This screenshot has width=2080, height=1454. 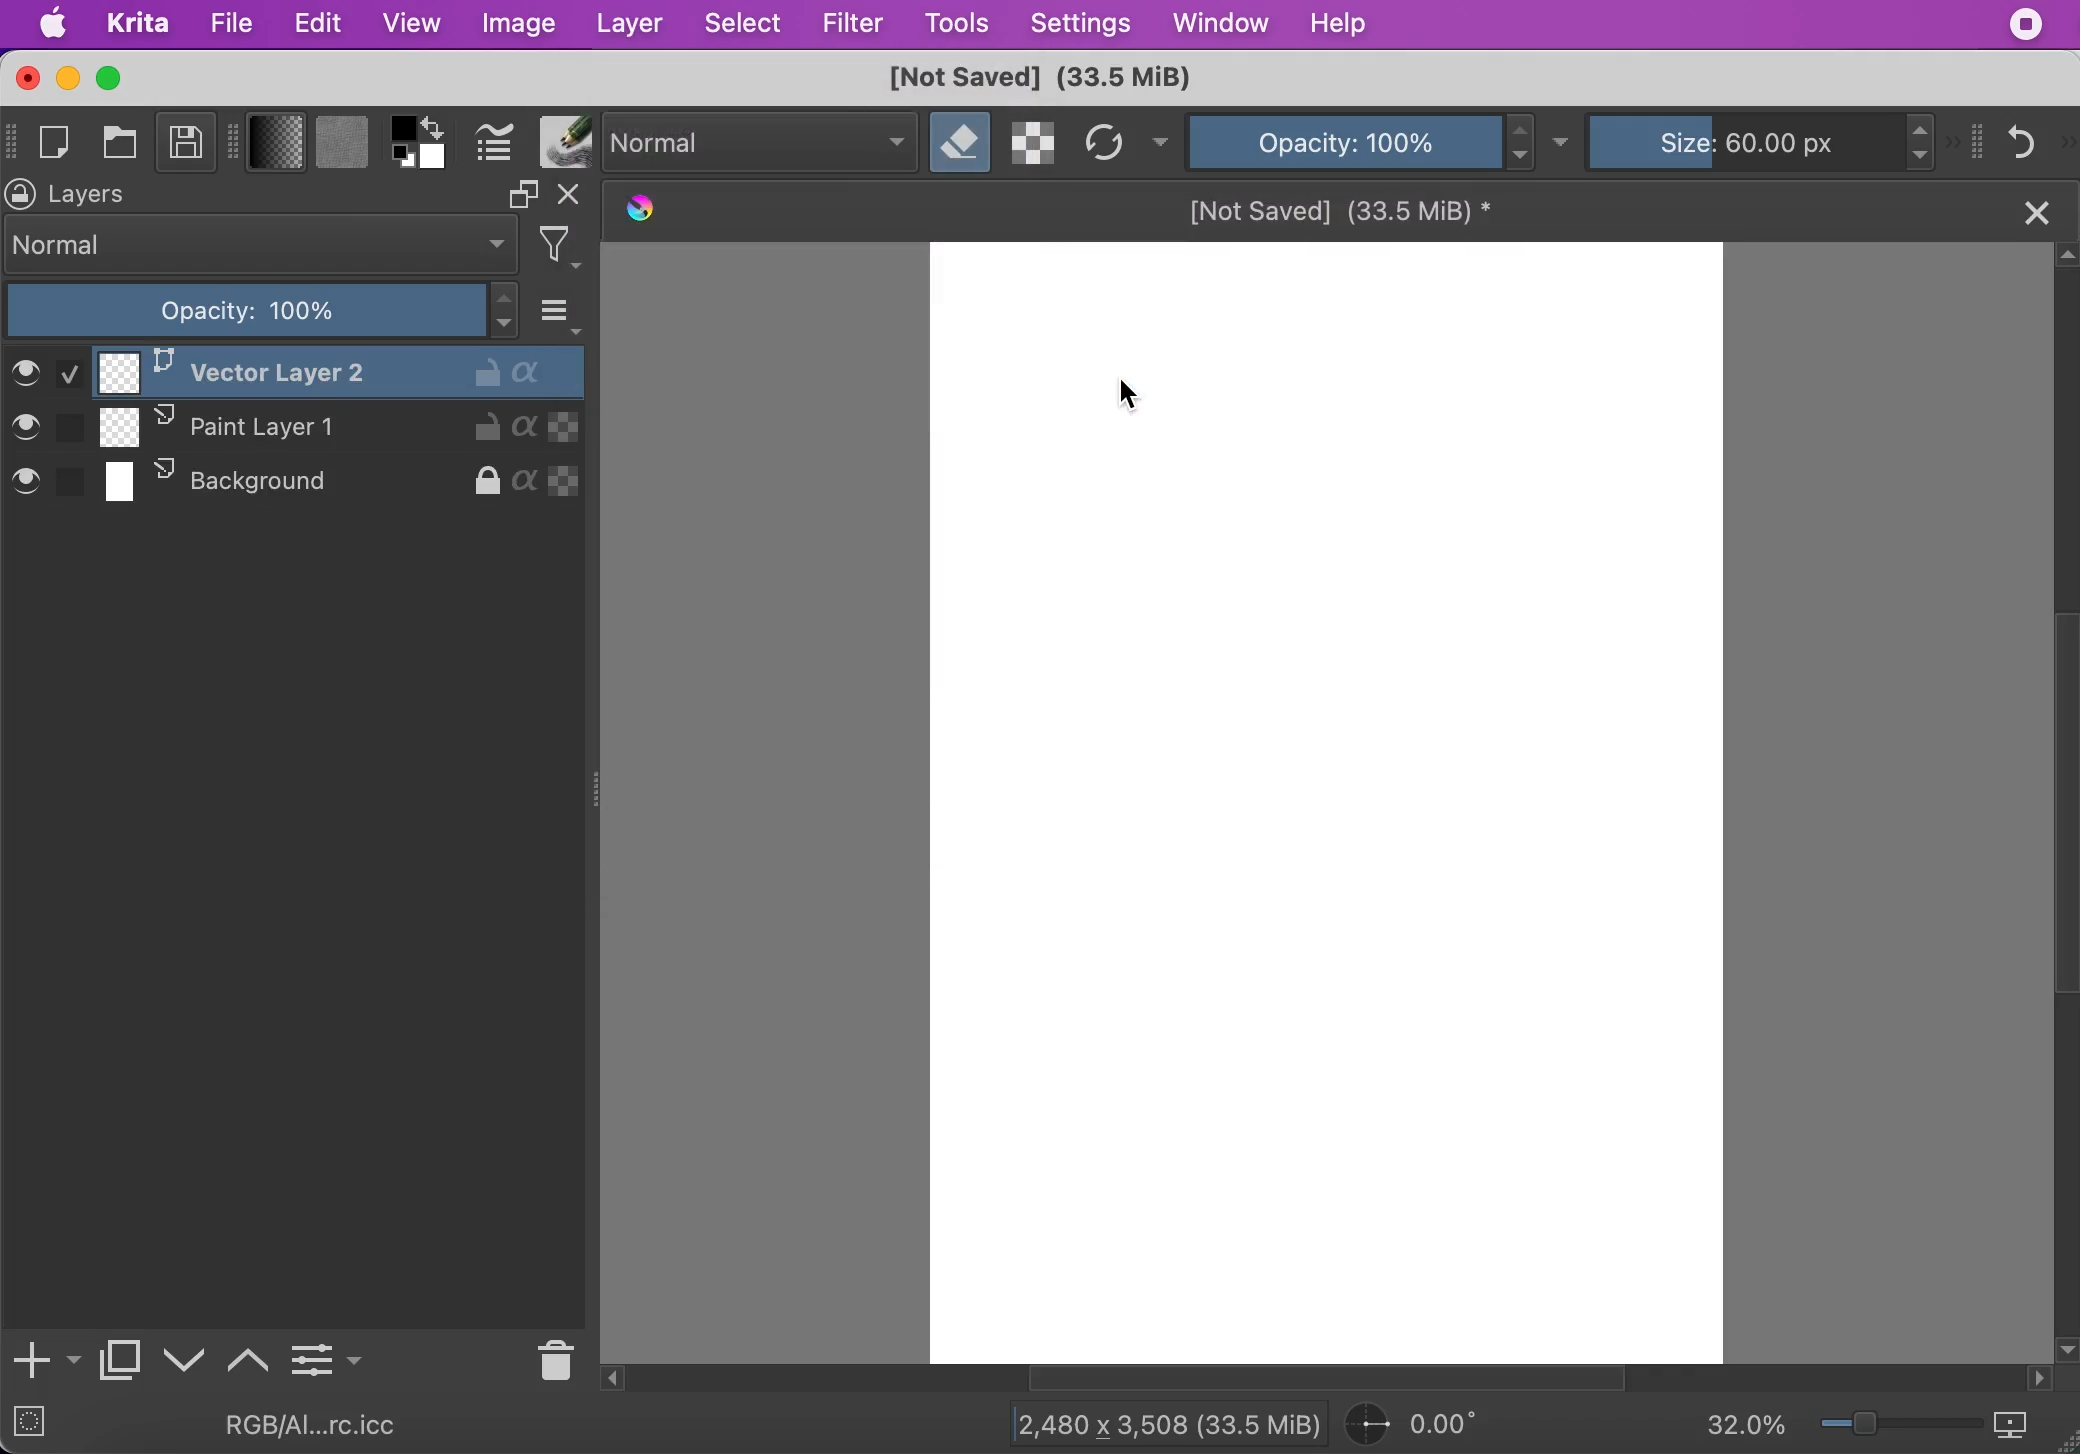 I want to click on preserve alpha, so click(x=1035, y=143).